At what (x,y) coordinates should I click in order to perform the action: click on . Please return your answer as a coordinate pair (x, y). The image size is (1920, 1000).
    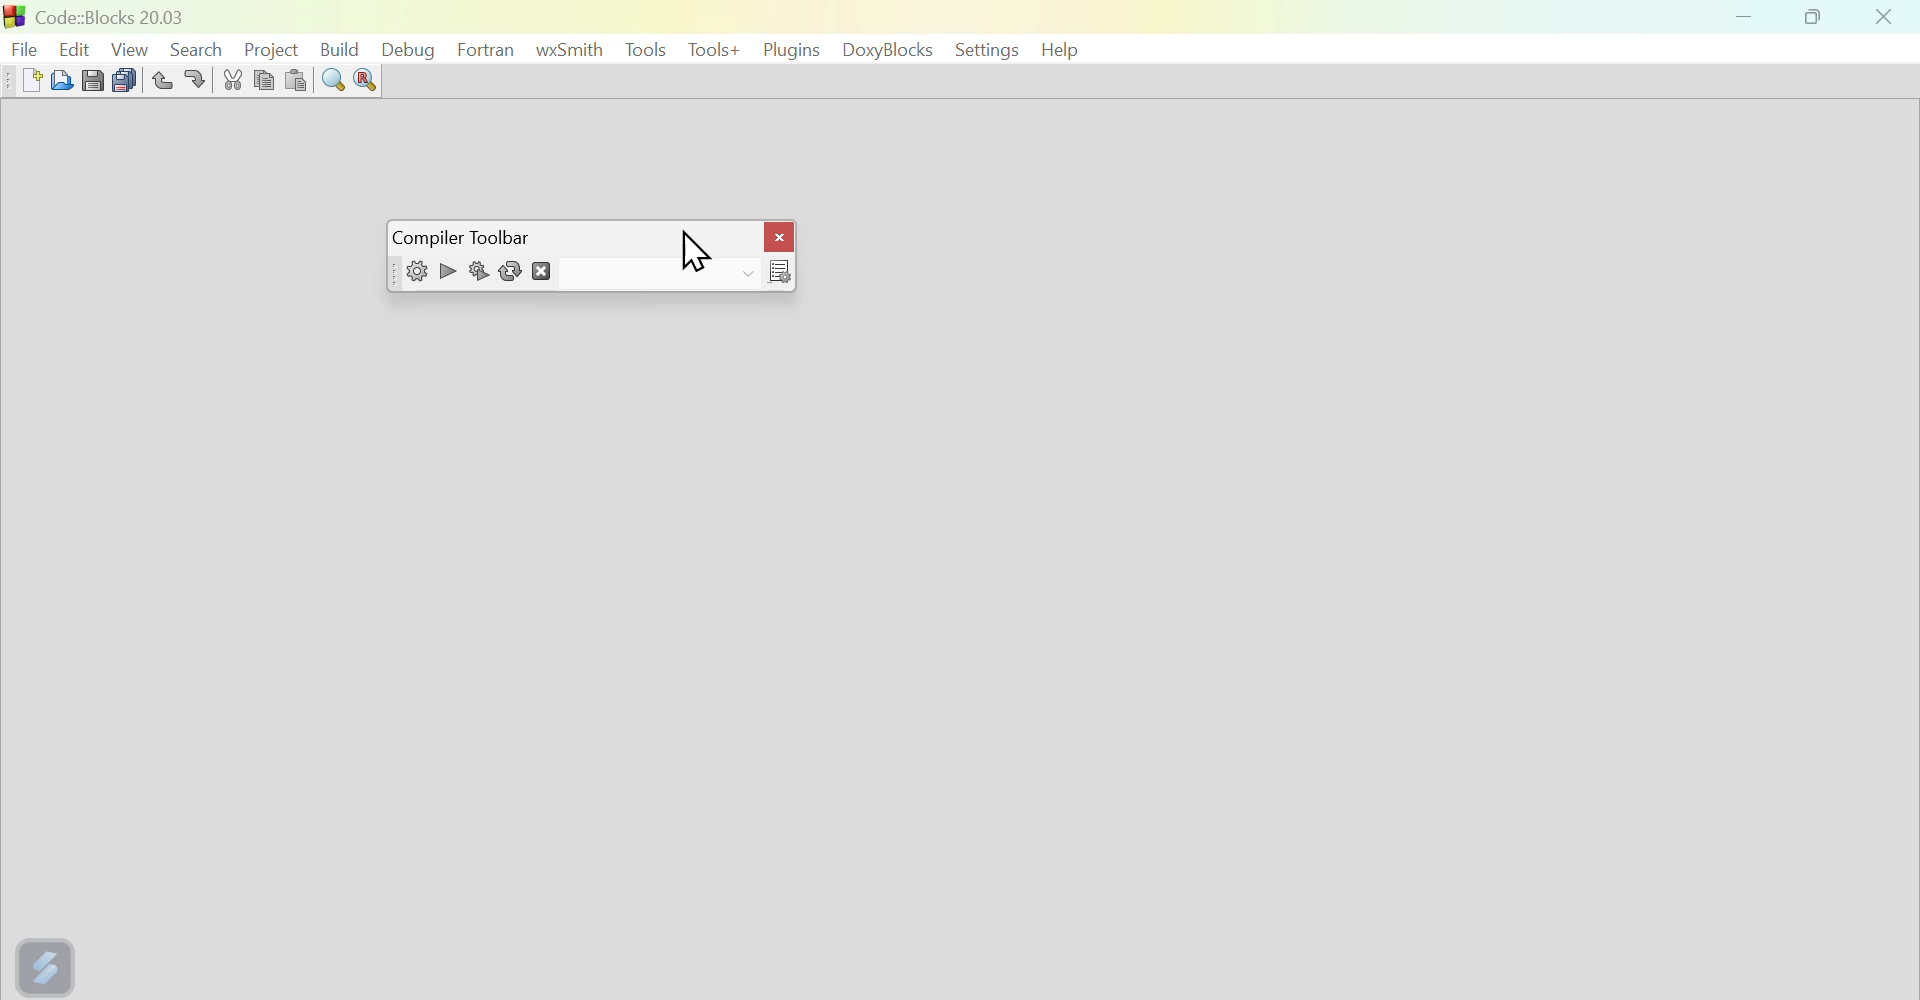
    Looking at the image, I should click on (645, 50).